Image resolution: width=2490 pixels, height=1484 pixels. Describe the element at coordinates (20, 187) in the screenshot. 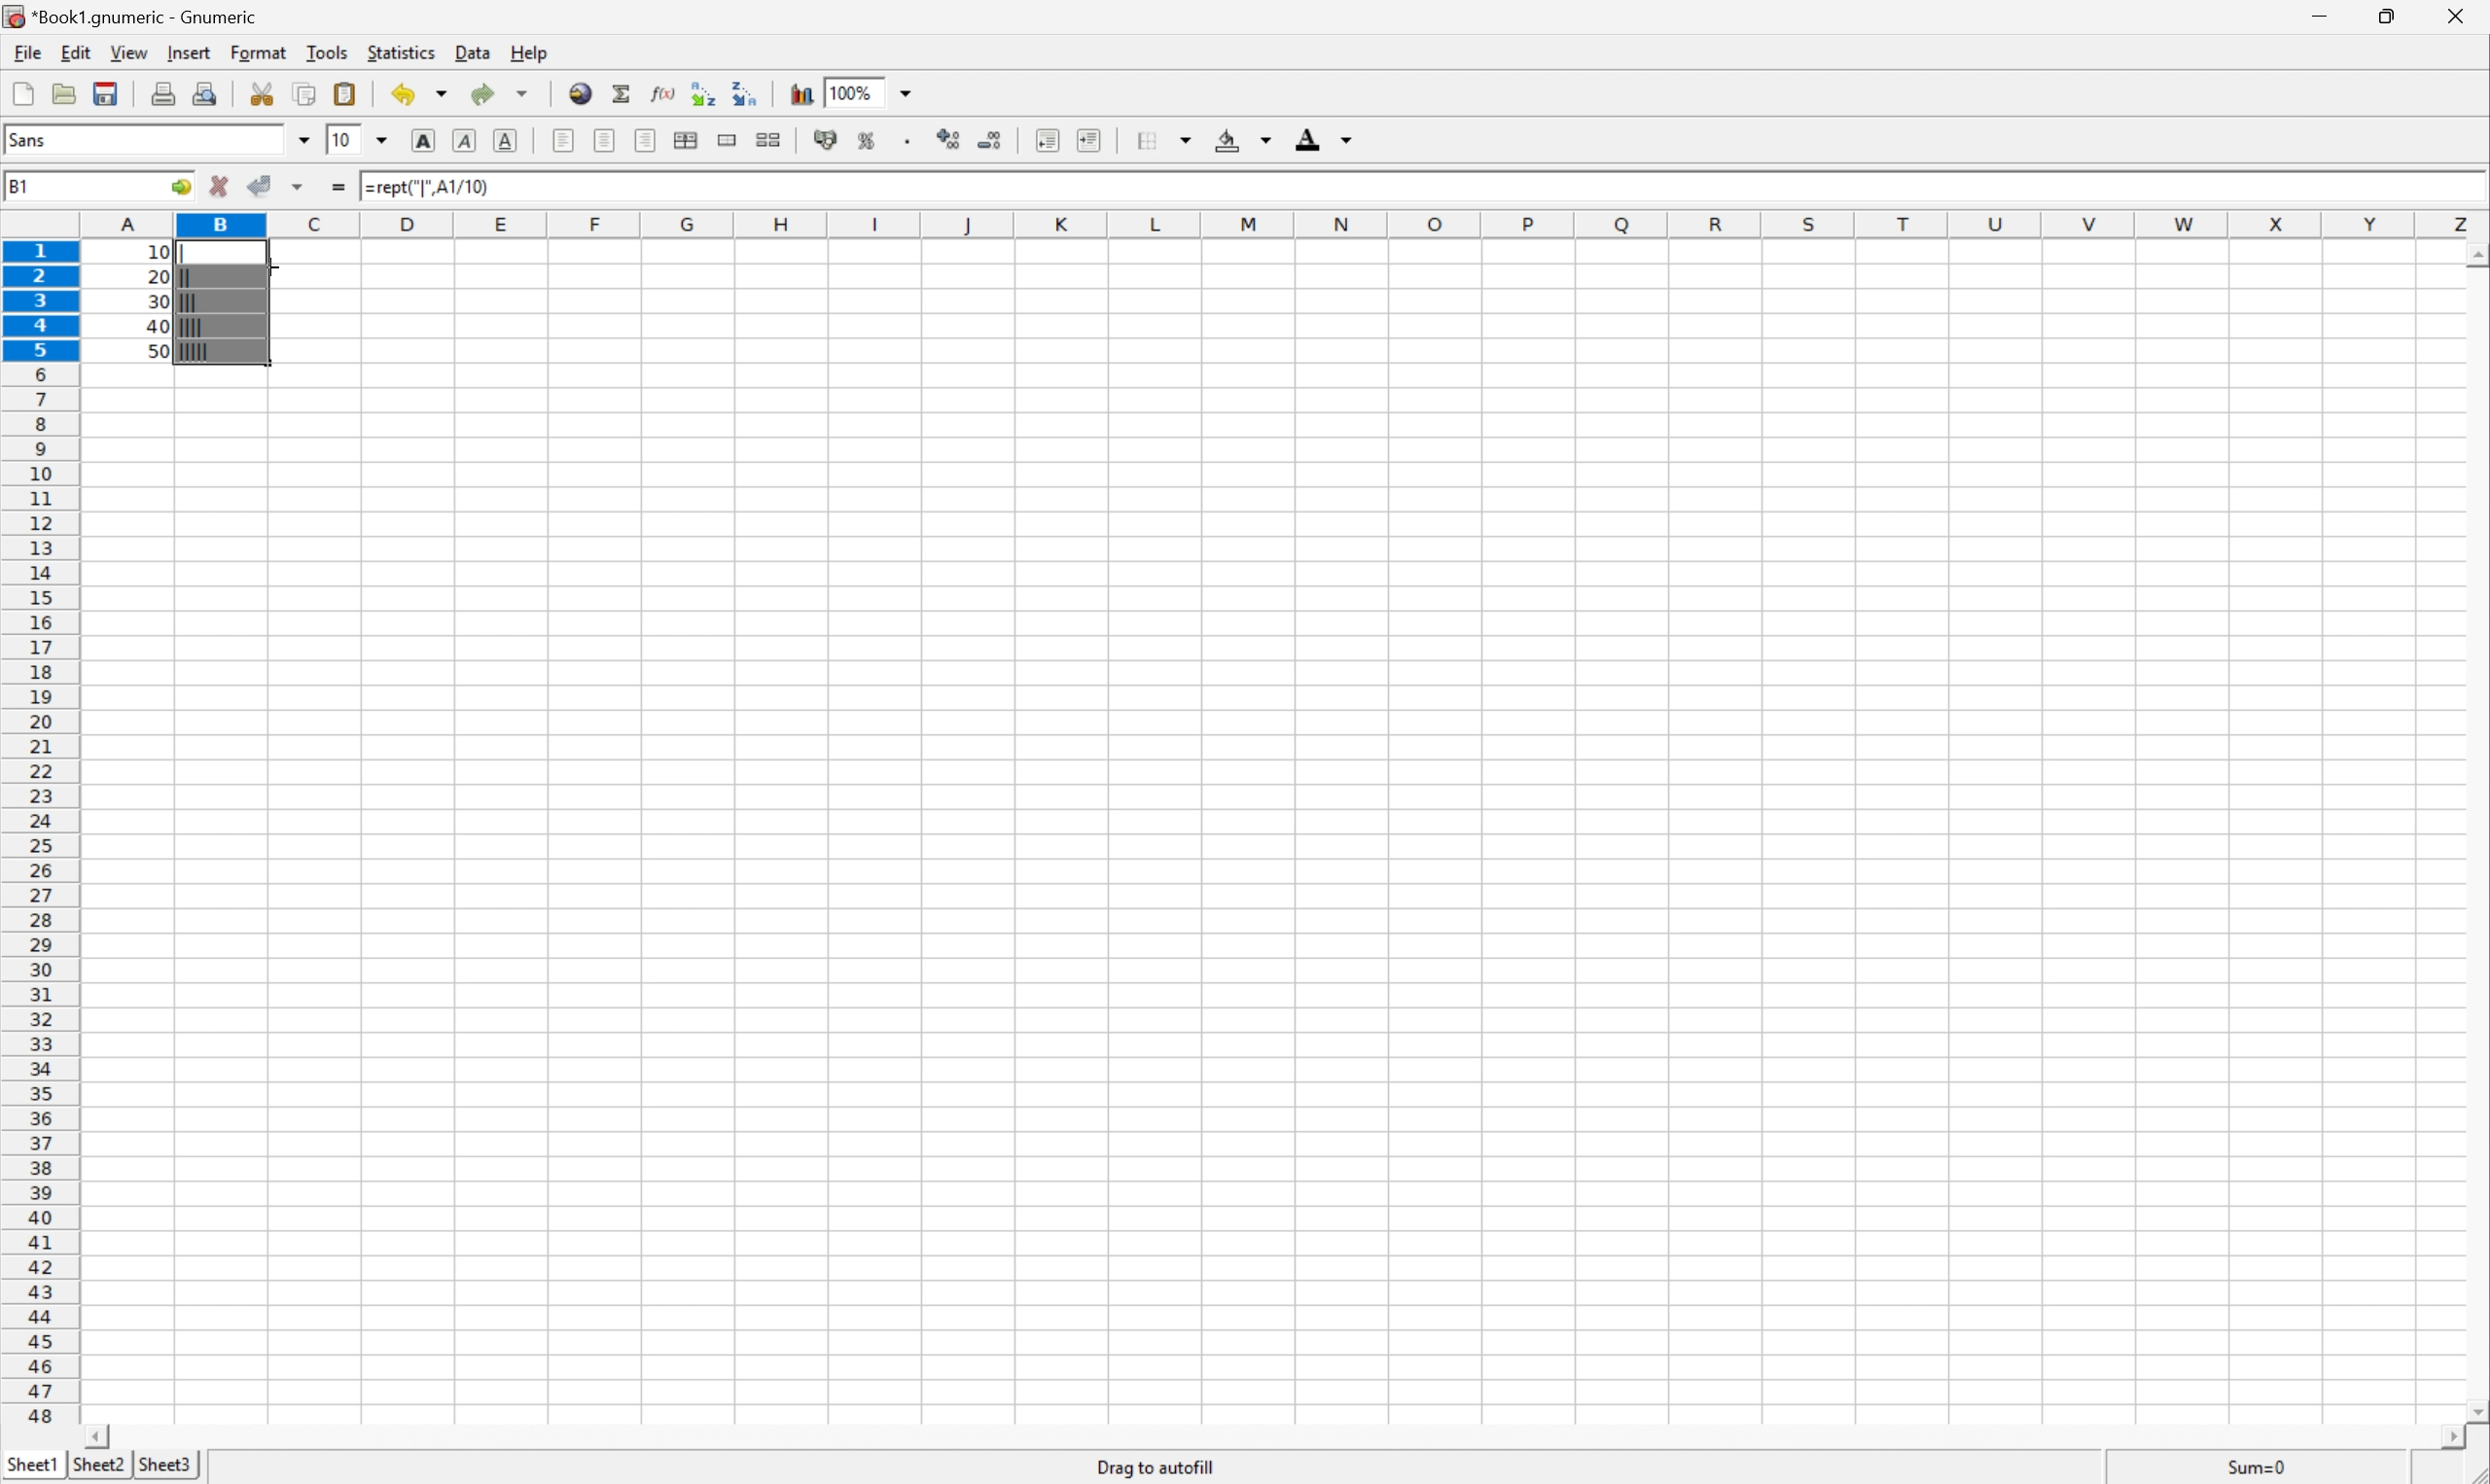

I see `B1` at that location.